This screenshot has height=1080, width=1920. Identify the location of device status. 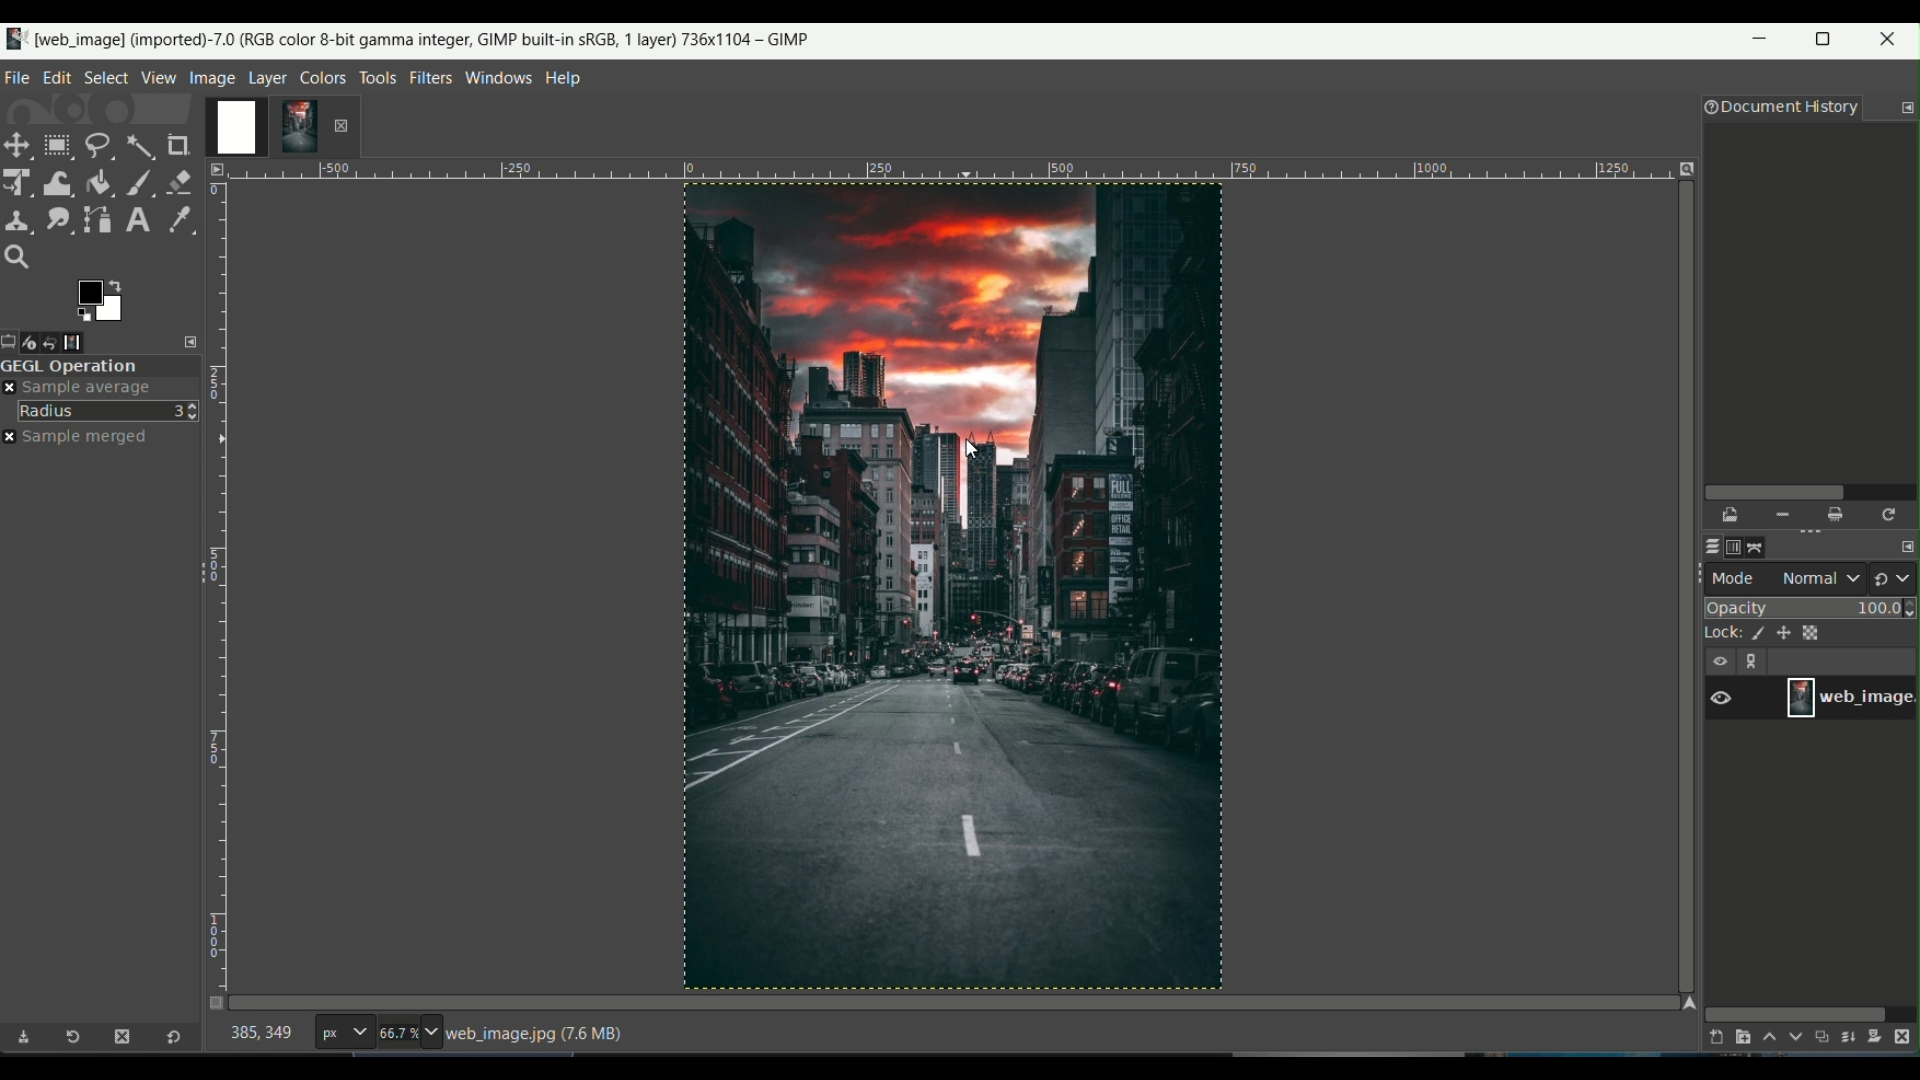
(37, 342).